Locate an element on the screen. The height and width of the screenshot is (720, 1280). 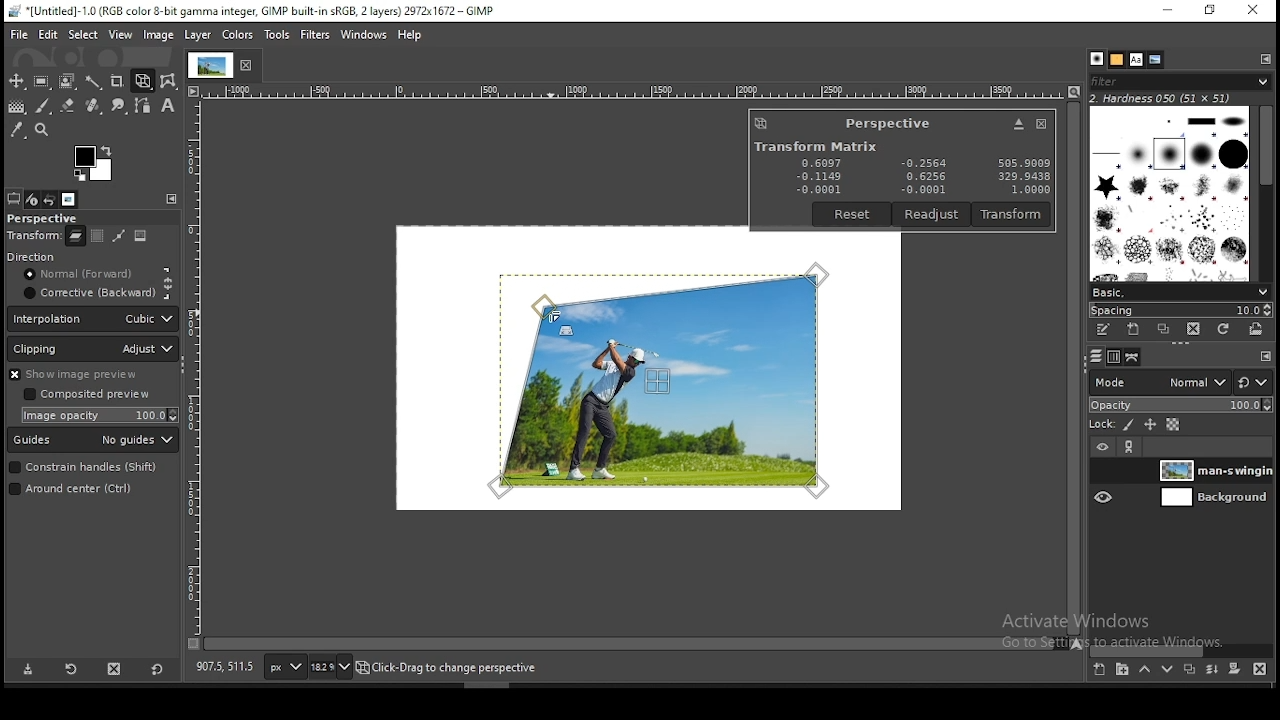
patterns is located at coordinates (1116, 59).